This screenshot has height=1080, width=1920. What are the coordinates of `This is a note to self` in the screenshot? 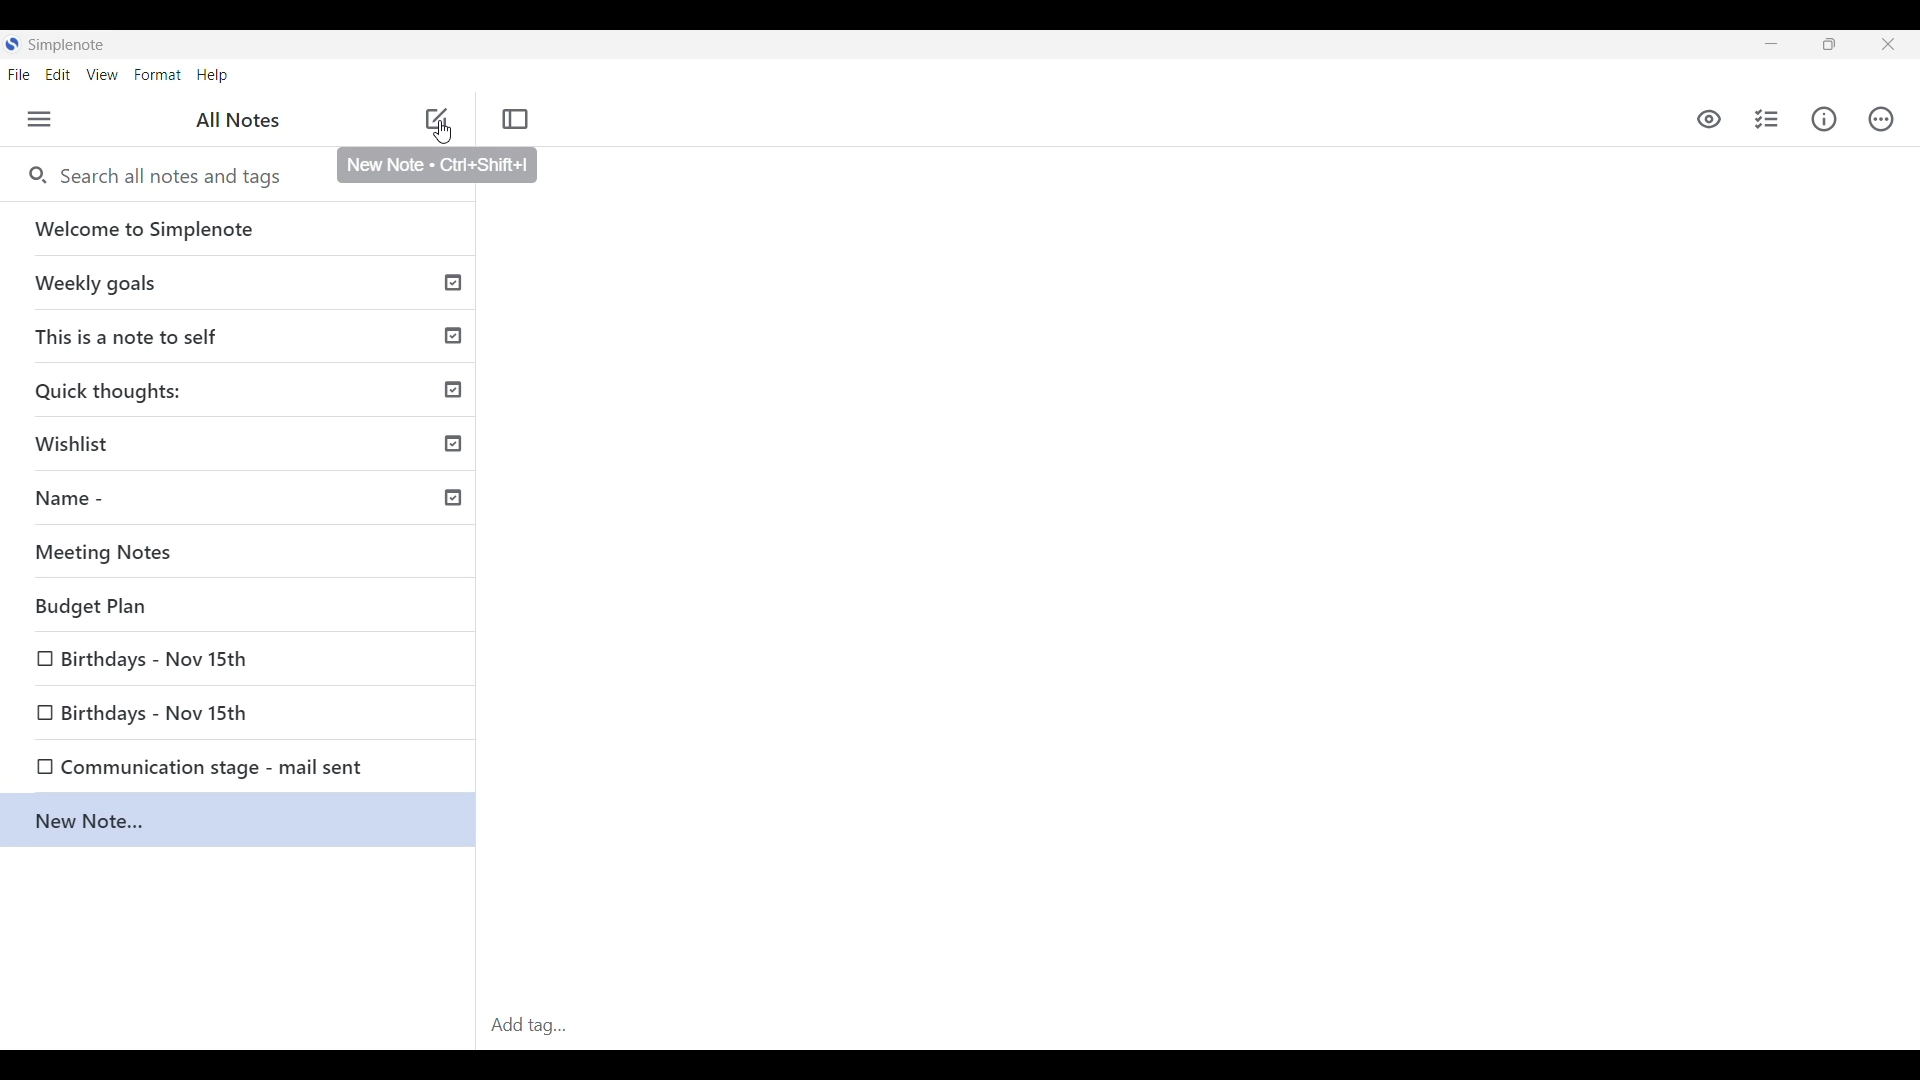 It's located at (241, 335).